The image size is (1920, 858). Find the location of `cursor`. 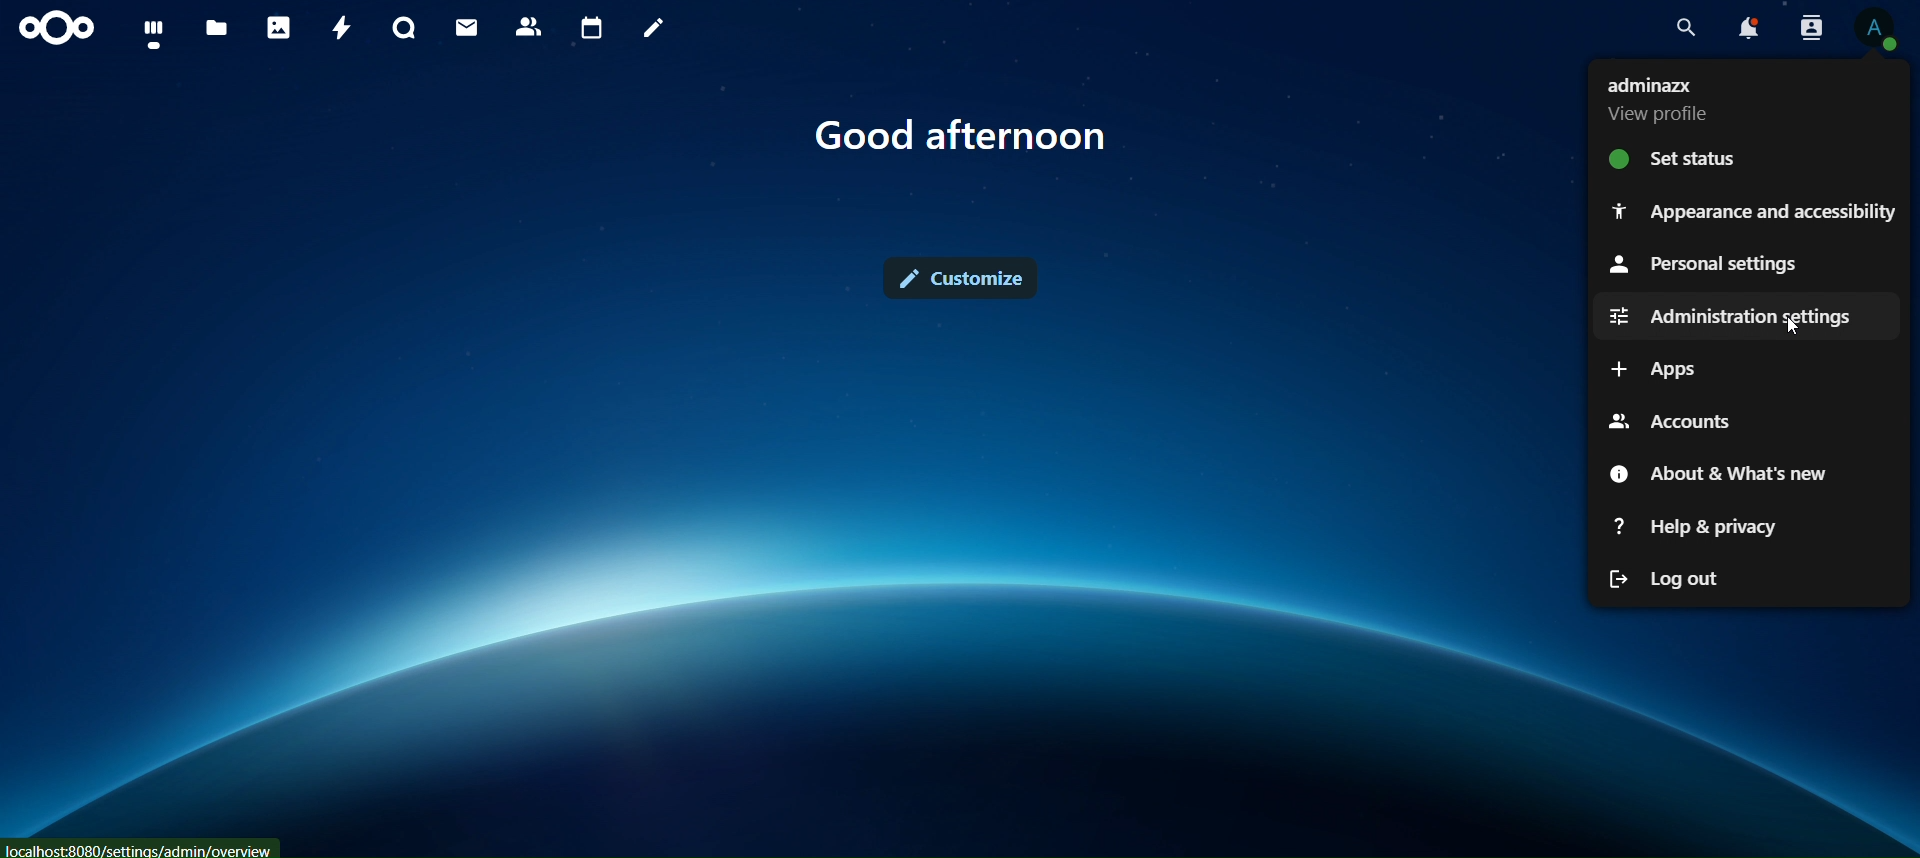

cursor is located at coordinates (1795, 335).